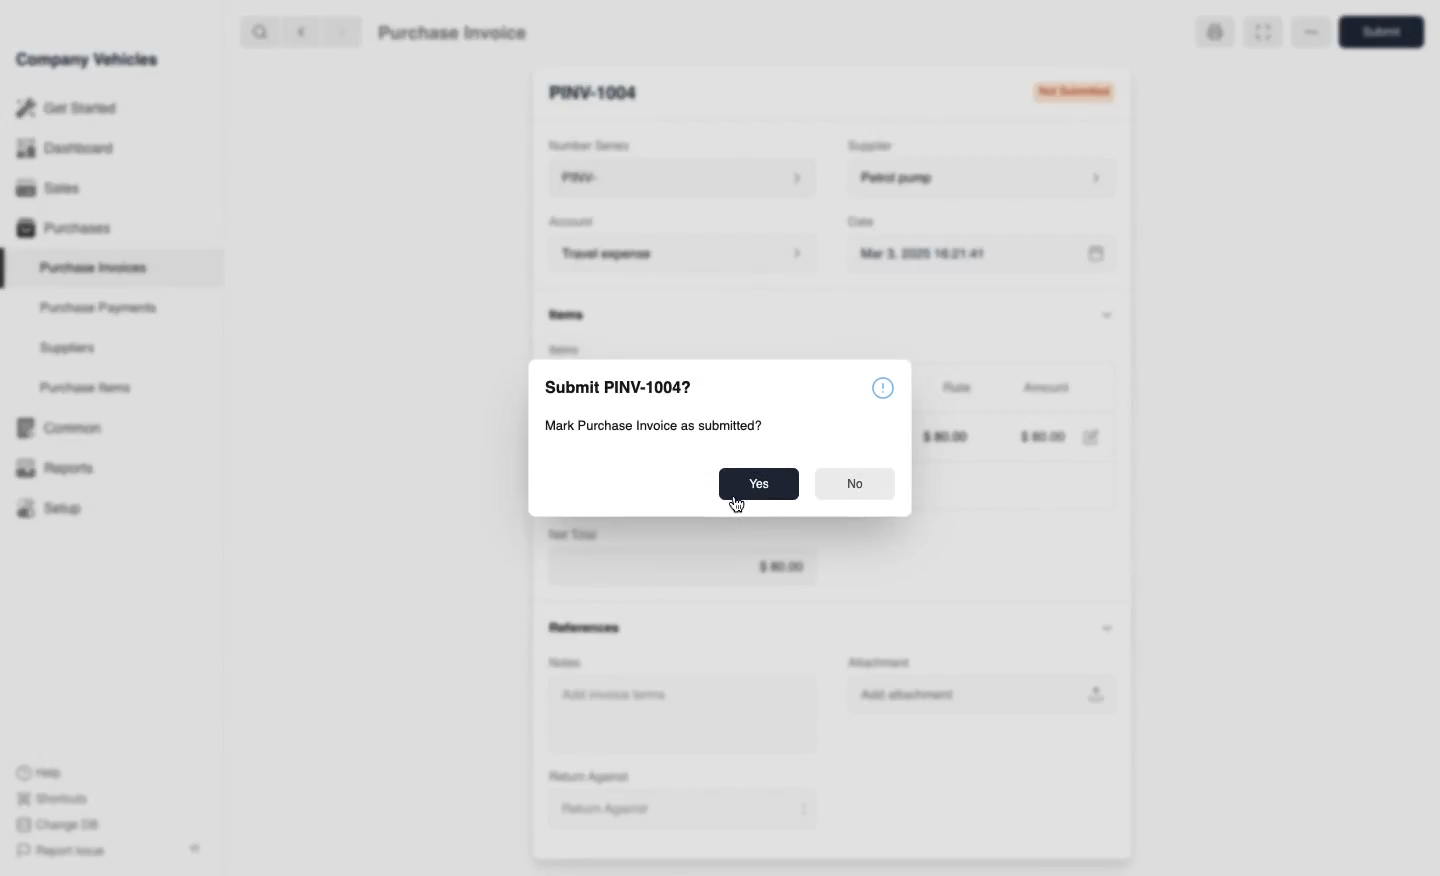  Describe the element at coordinates (760, 483) in the screenshot. I see `yes` at that location.